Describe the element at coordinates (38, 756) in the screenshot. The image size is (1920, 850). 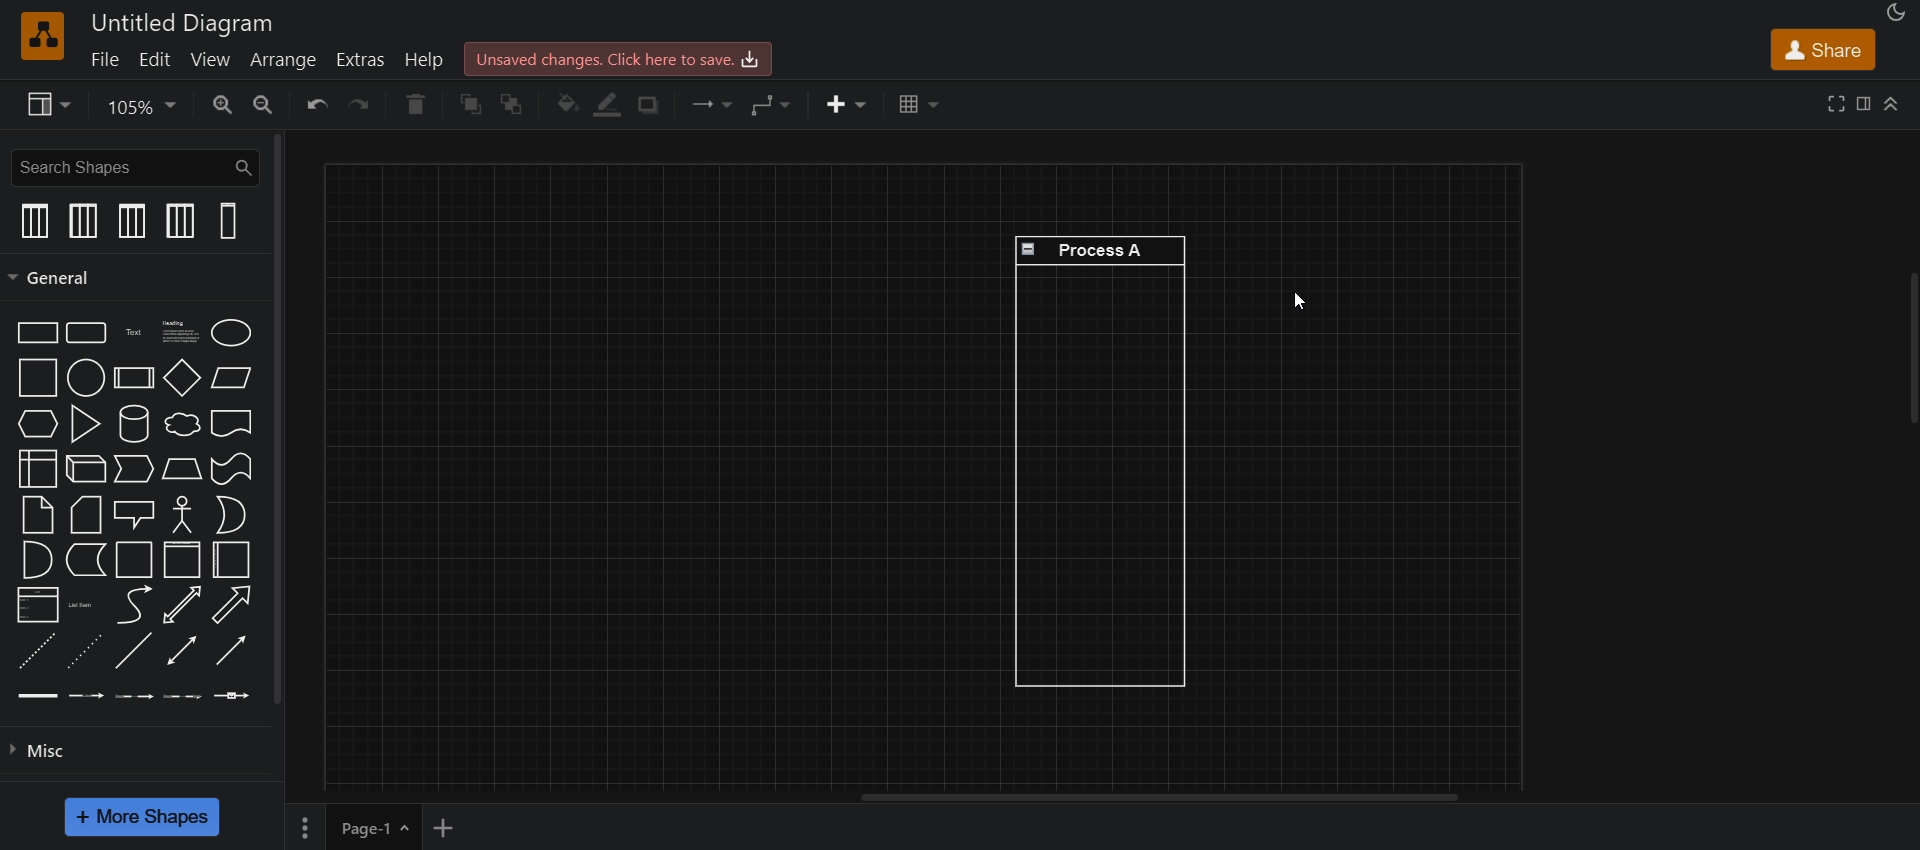
I see `misc` at that location.